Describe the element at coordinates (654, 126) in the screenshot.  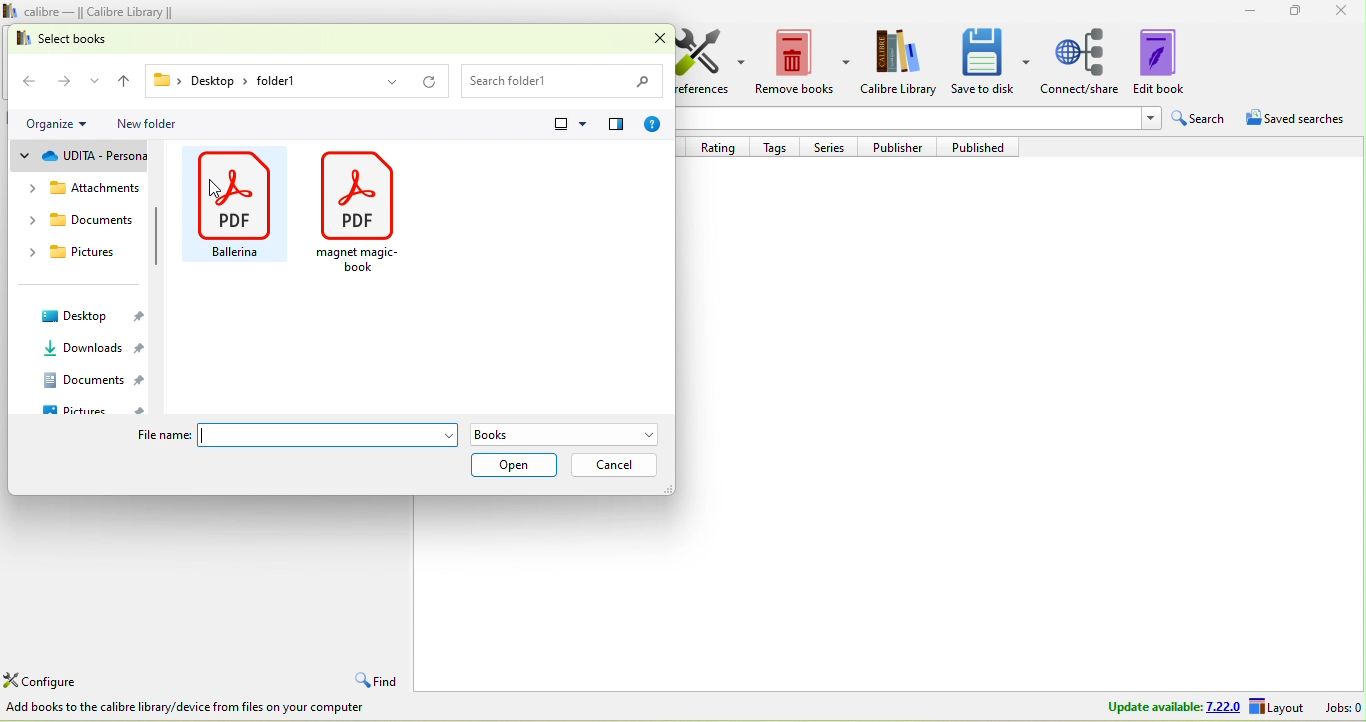
I see `?` at that location.